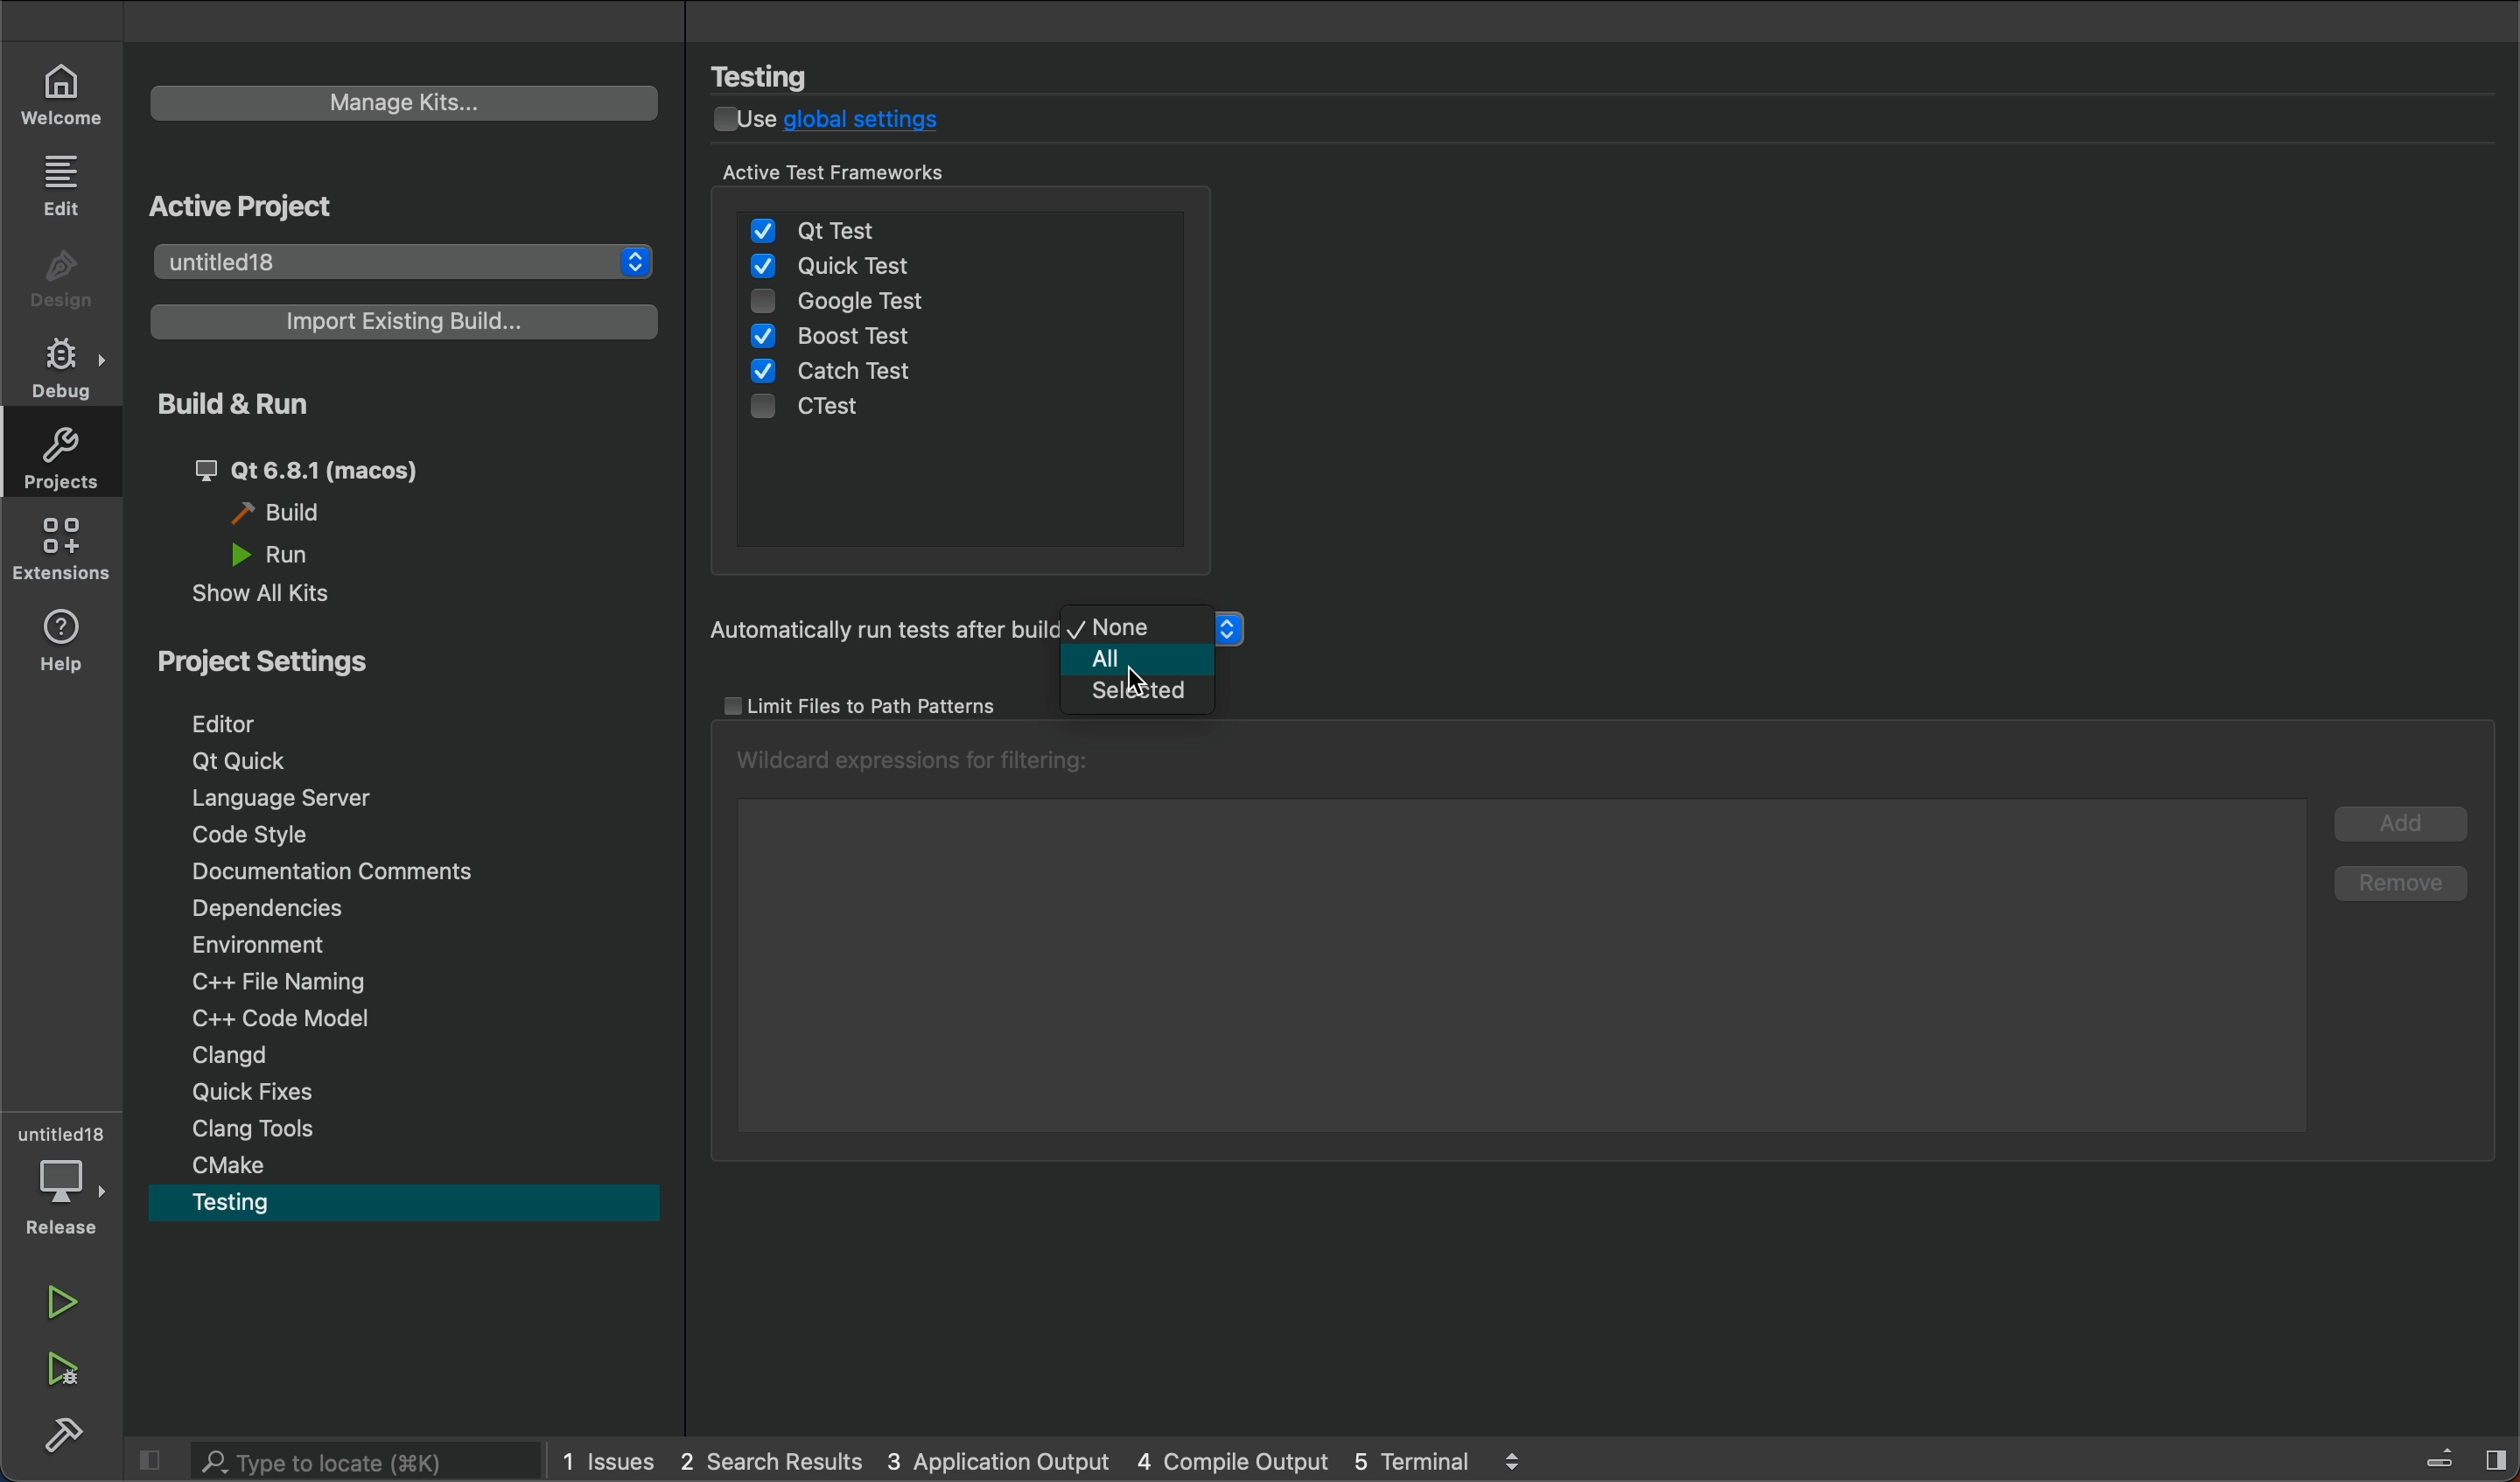 Image resolution: width=2520 pixels, height=1482 pixels. I want to click on cmake, so click(235, 1164).